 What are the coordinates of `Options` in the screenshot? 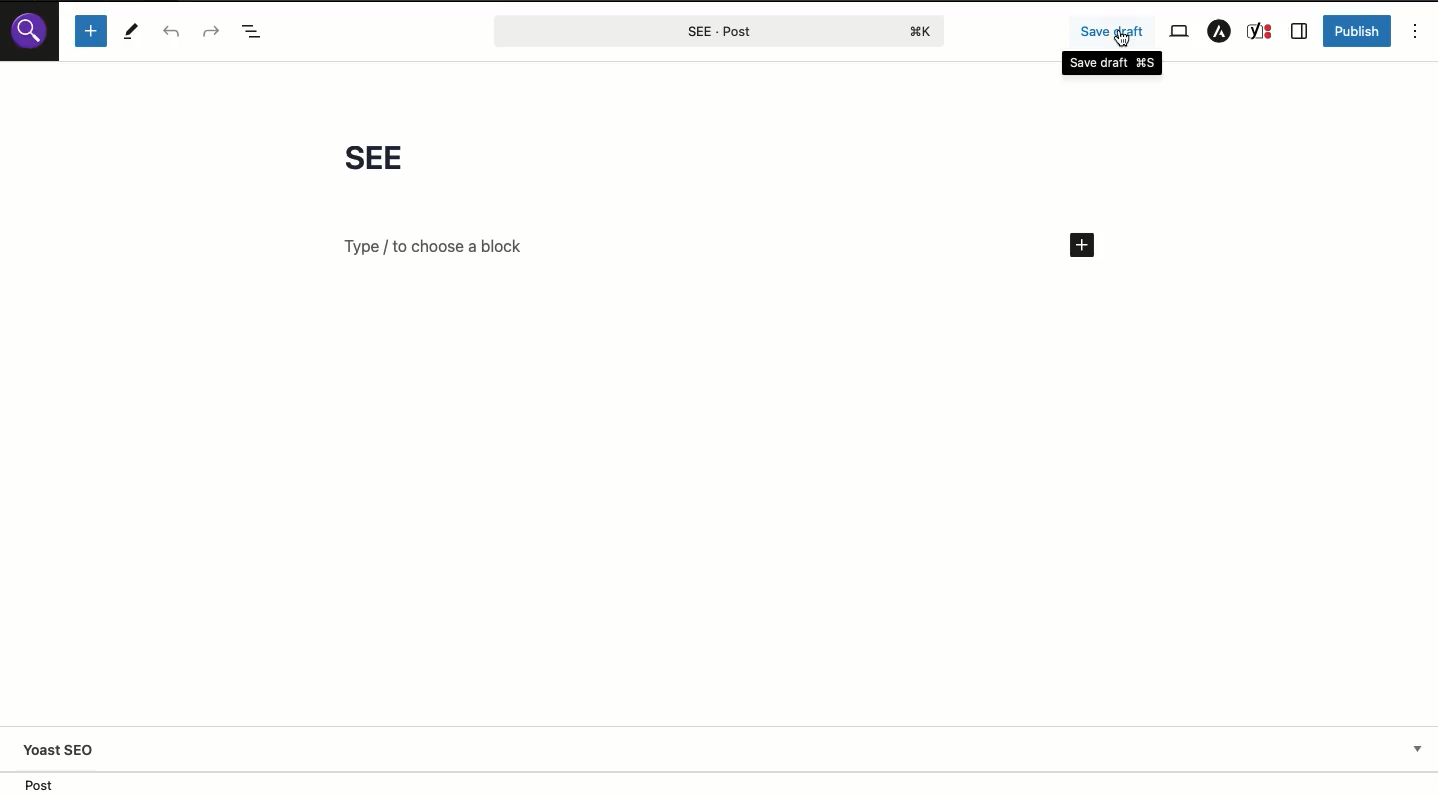 It's located at (1419, 35).